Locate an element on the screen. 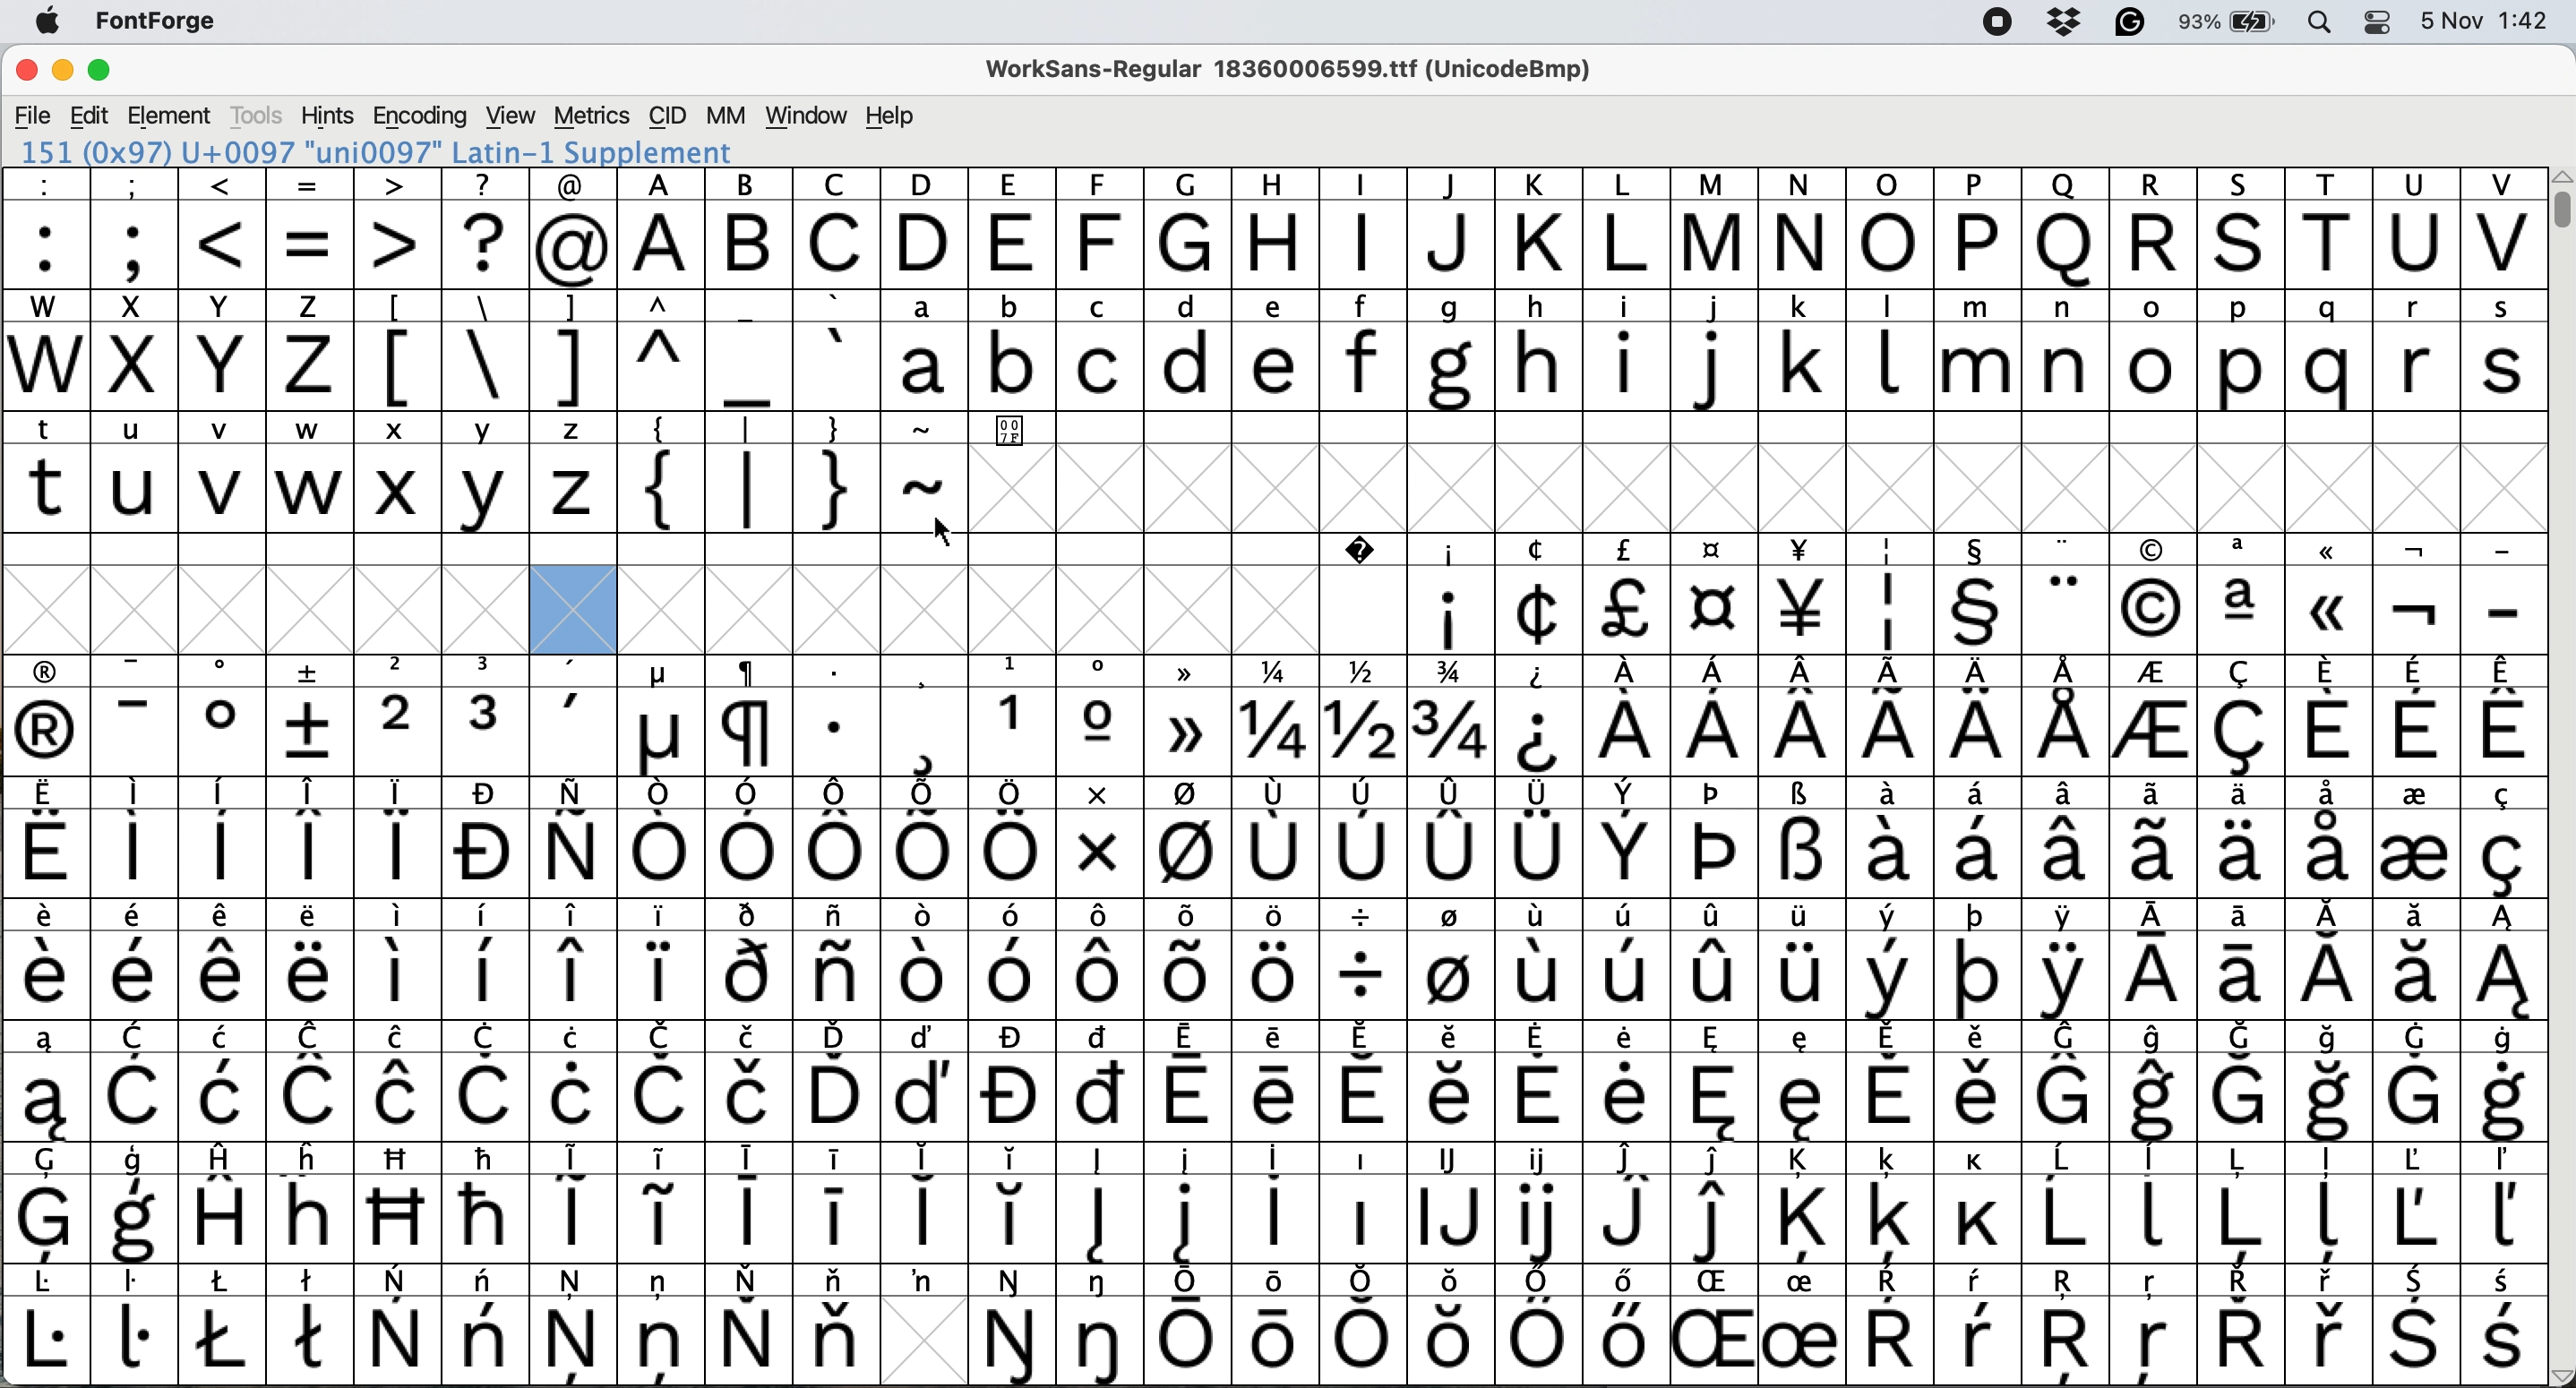 The image size is (2576, 1388). symbol is located at coordinates (1801, 1326).